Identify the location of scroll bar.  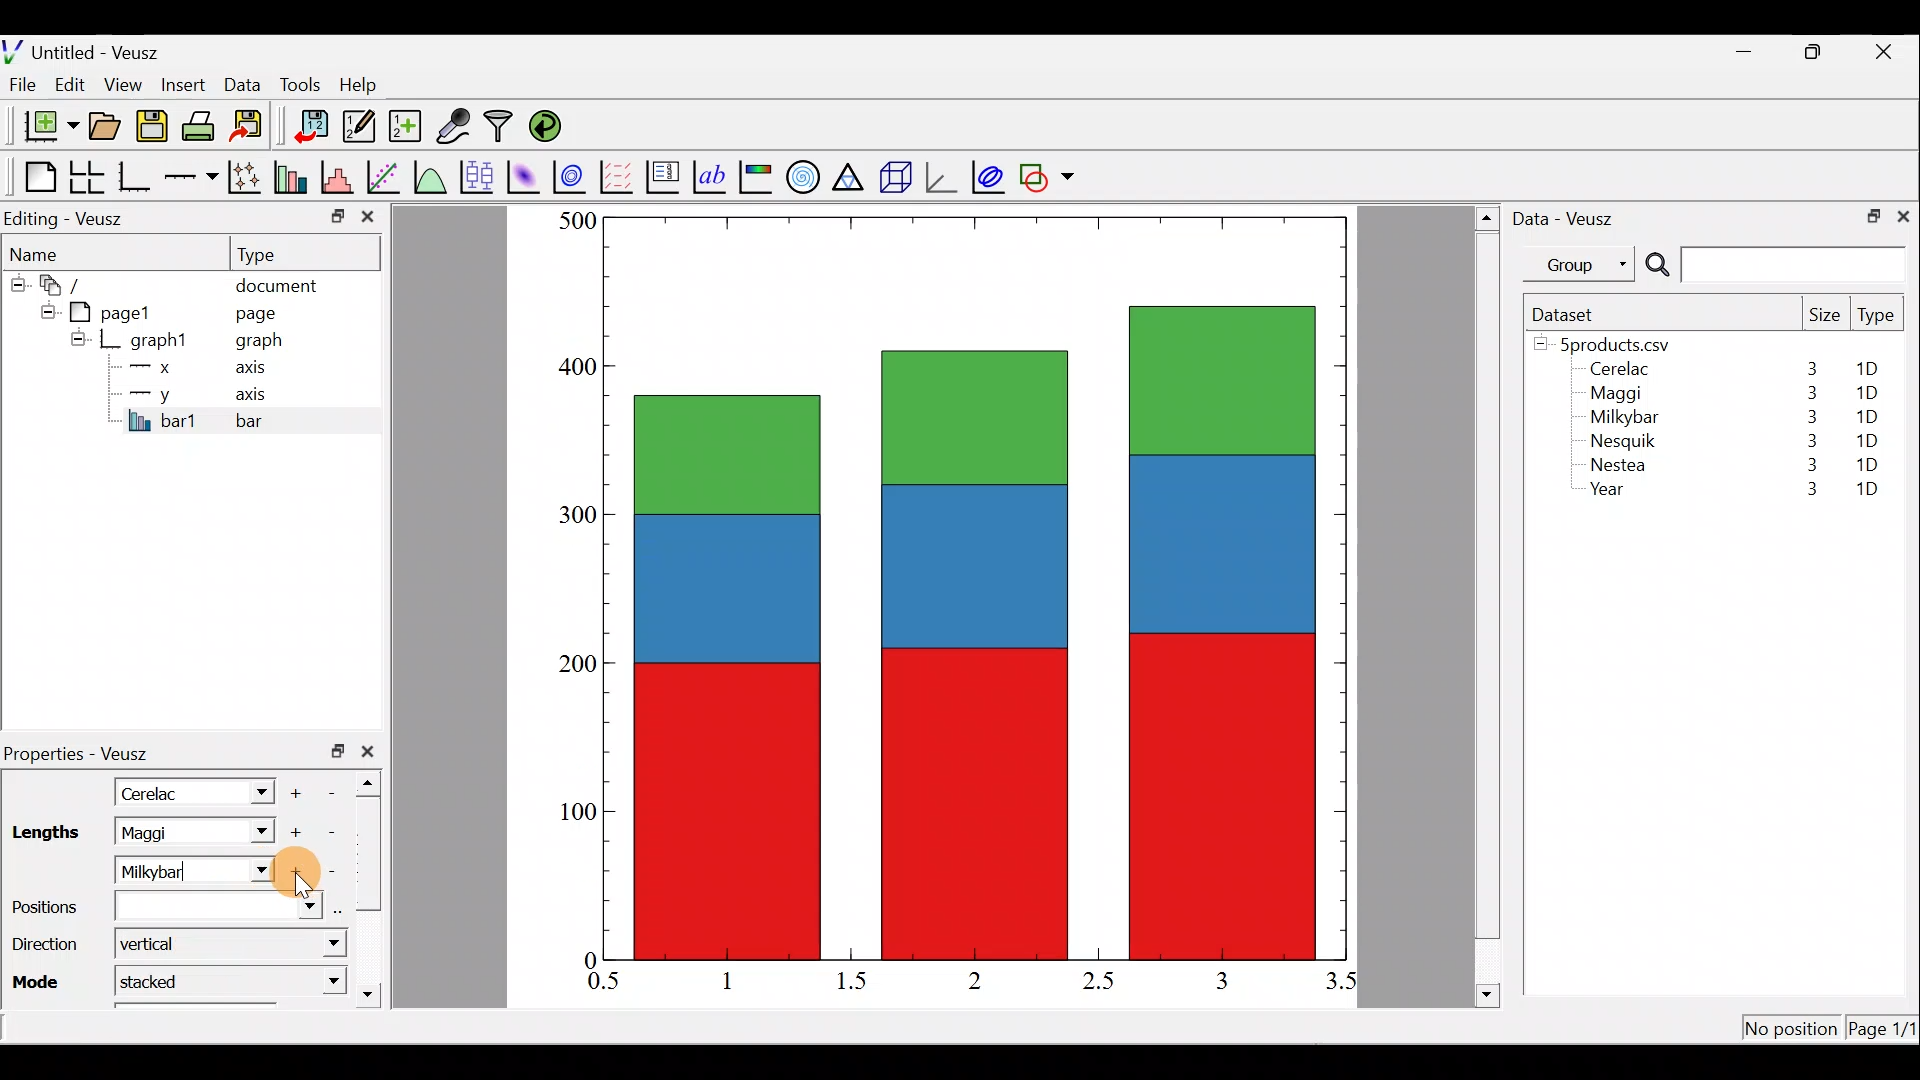
(1488, 603).